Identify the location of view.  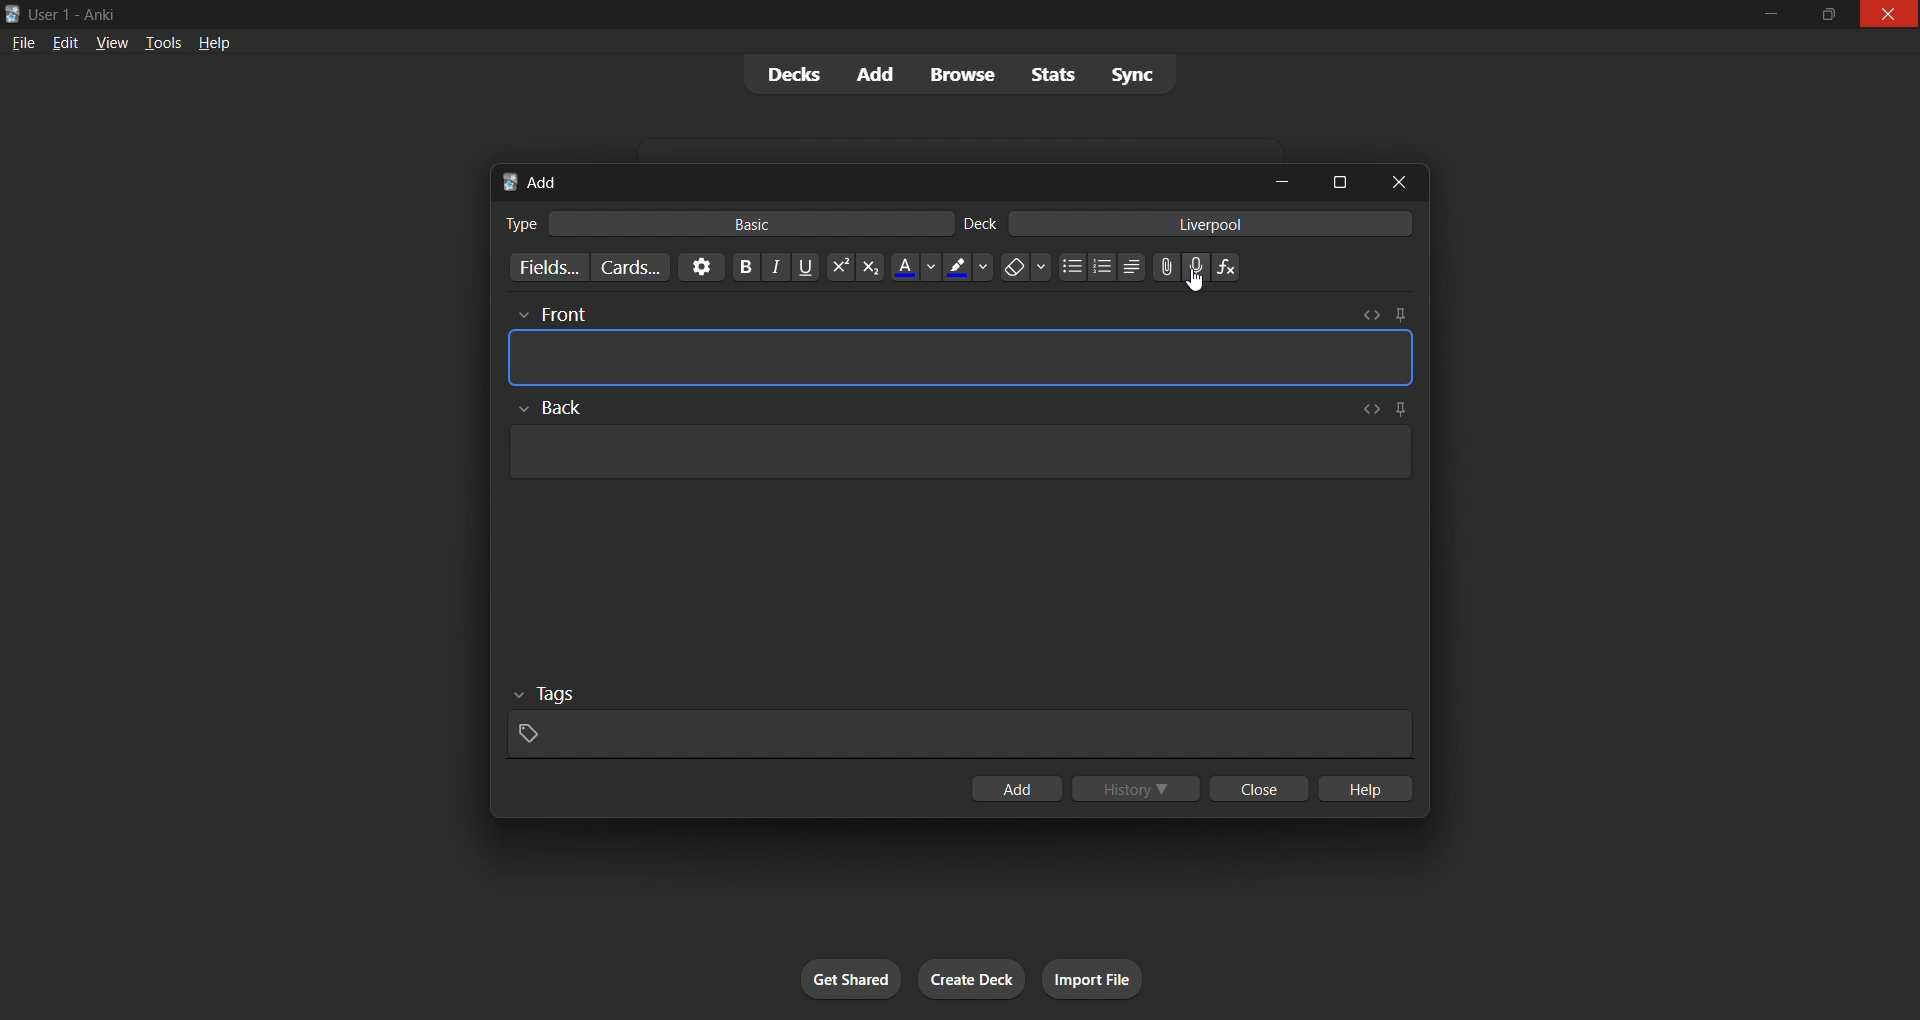
(113, 44).